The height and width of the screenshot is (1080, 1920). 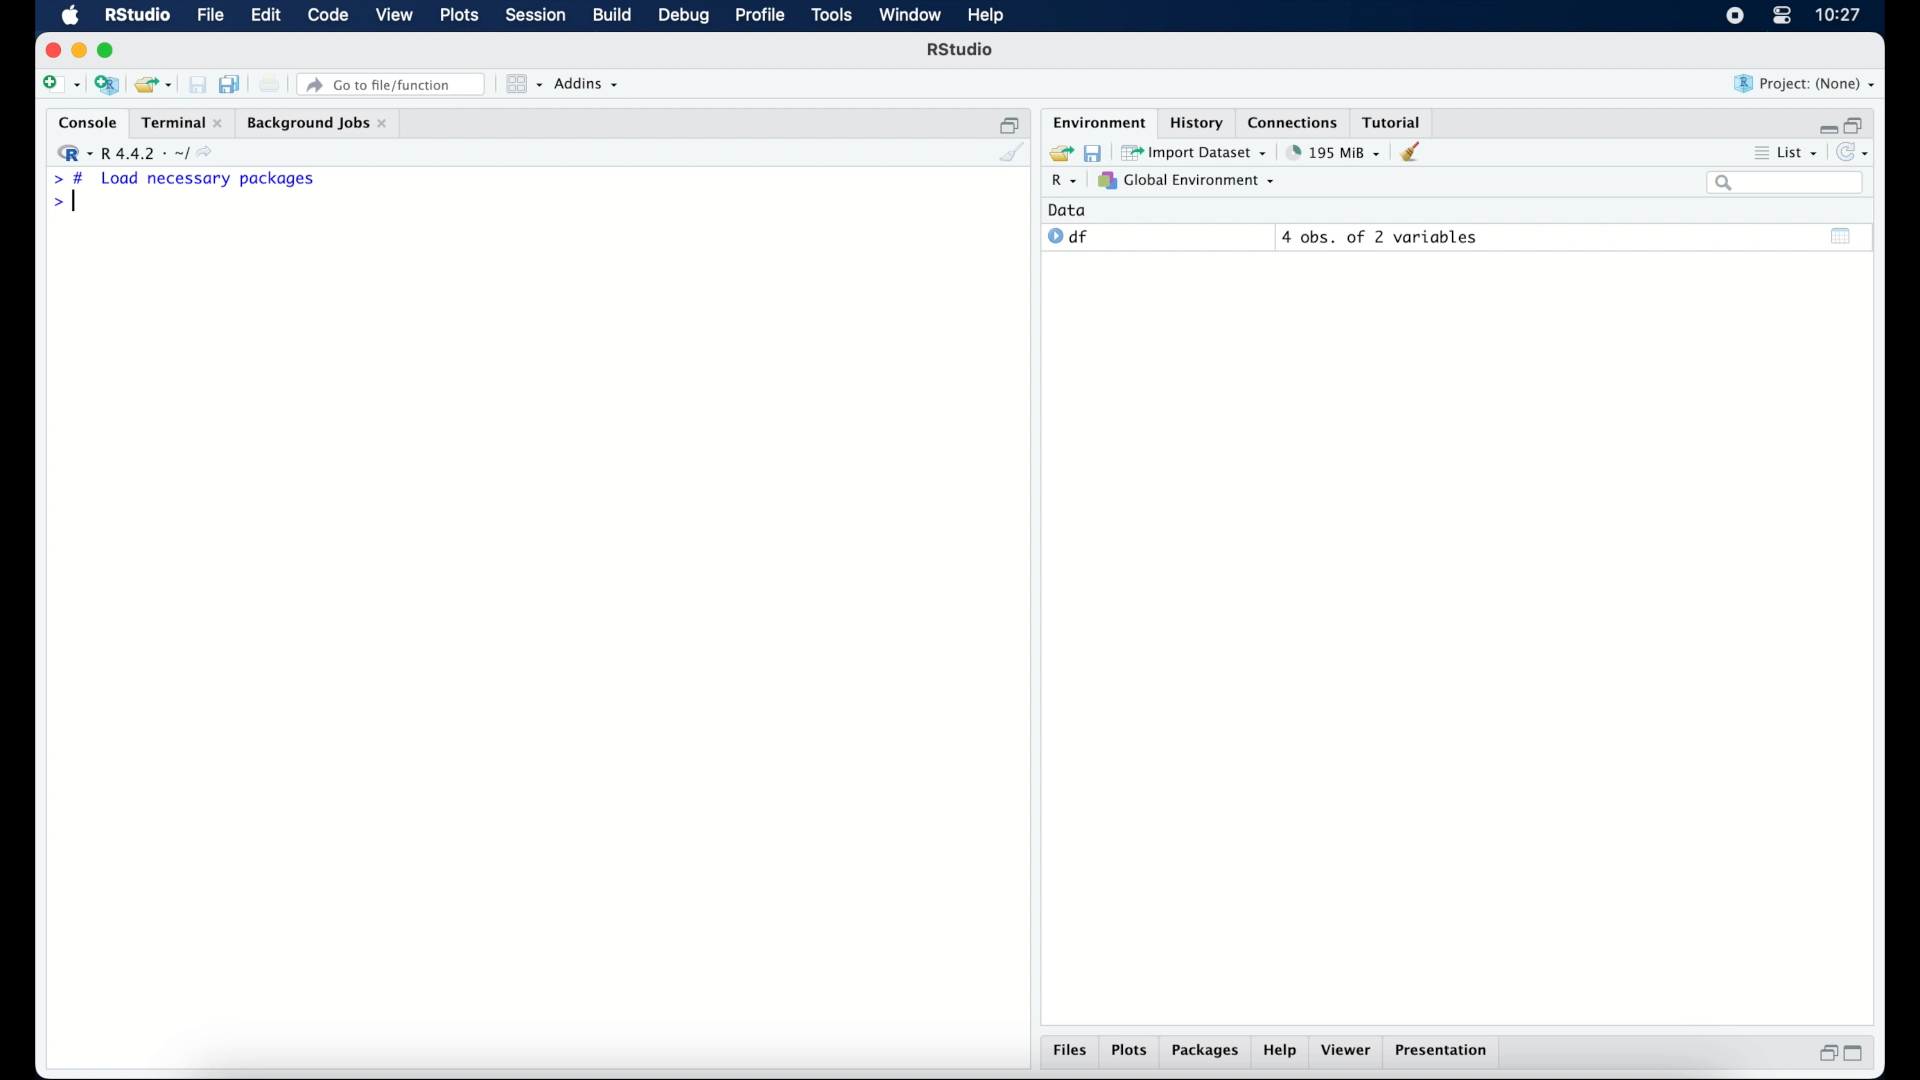 I want to click on tutorial, so click(x=1396, y=121).